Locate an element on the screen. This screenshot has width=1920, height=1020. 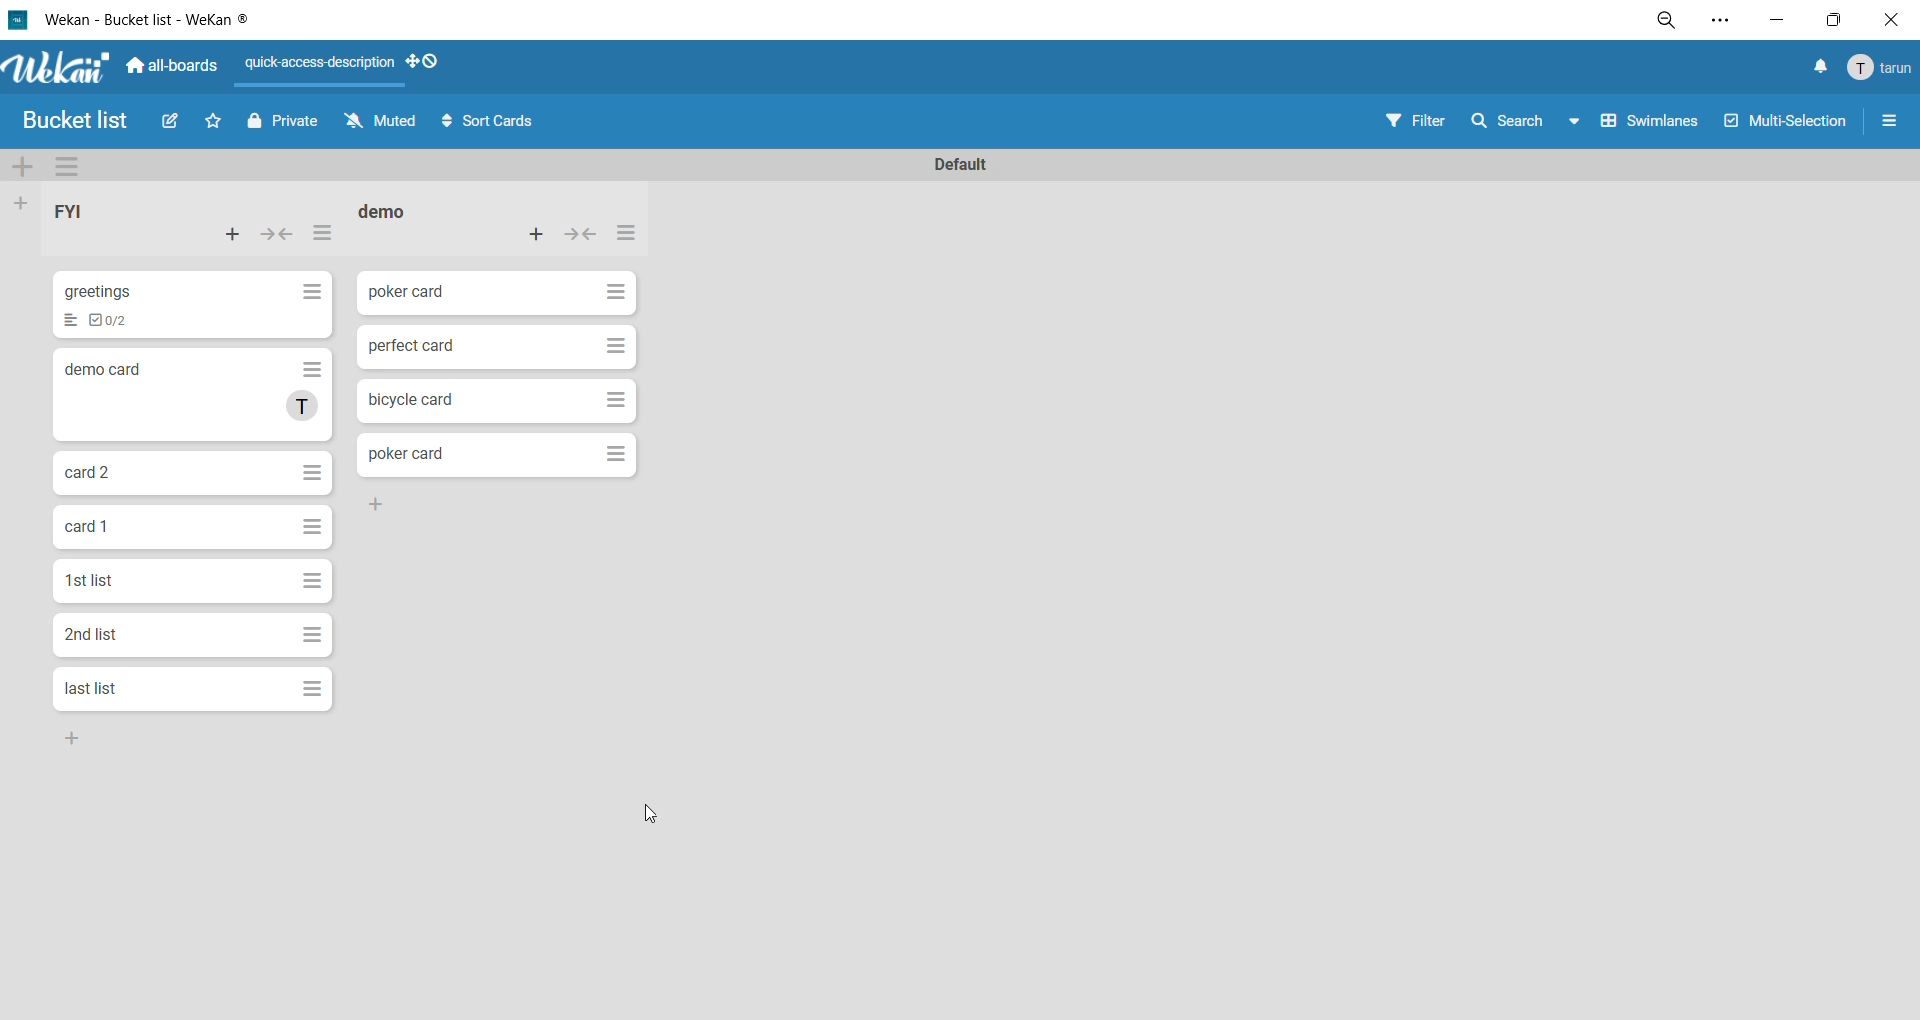
add card is located at coordinates (233, 238).